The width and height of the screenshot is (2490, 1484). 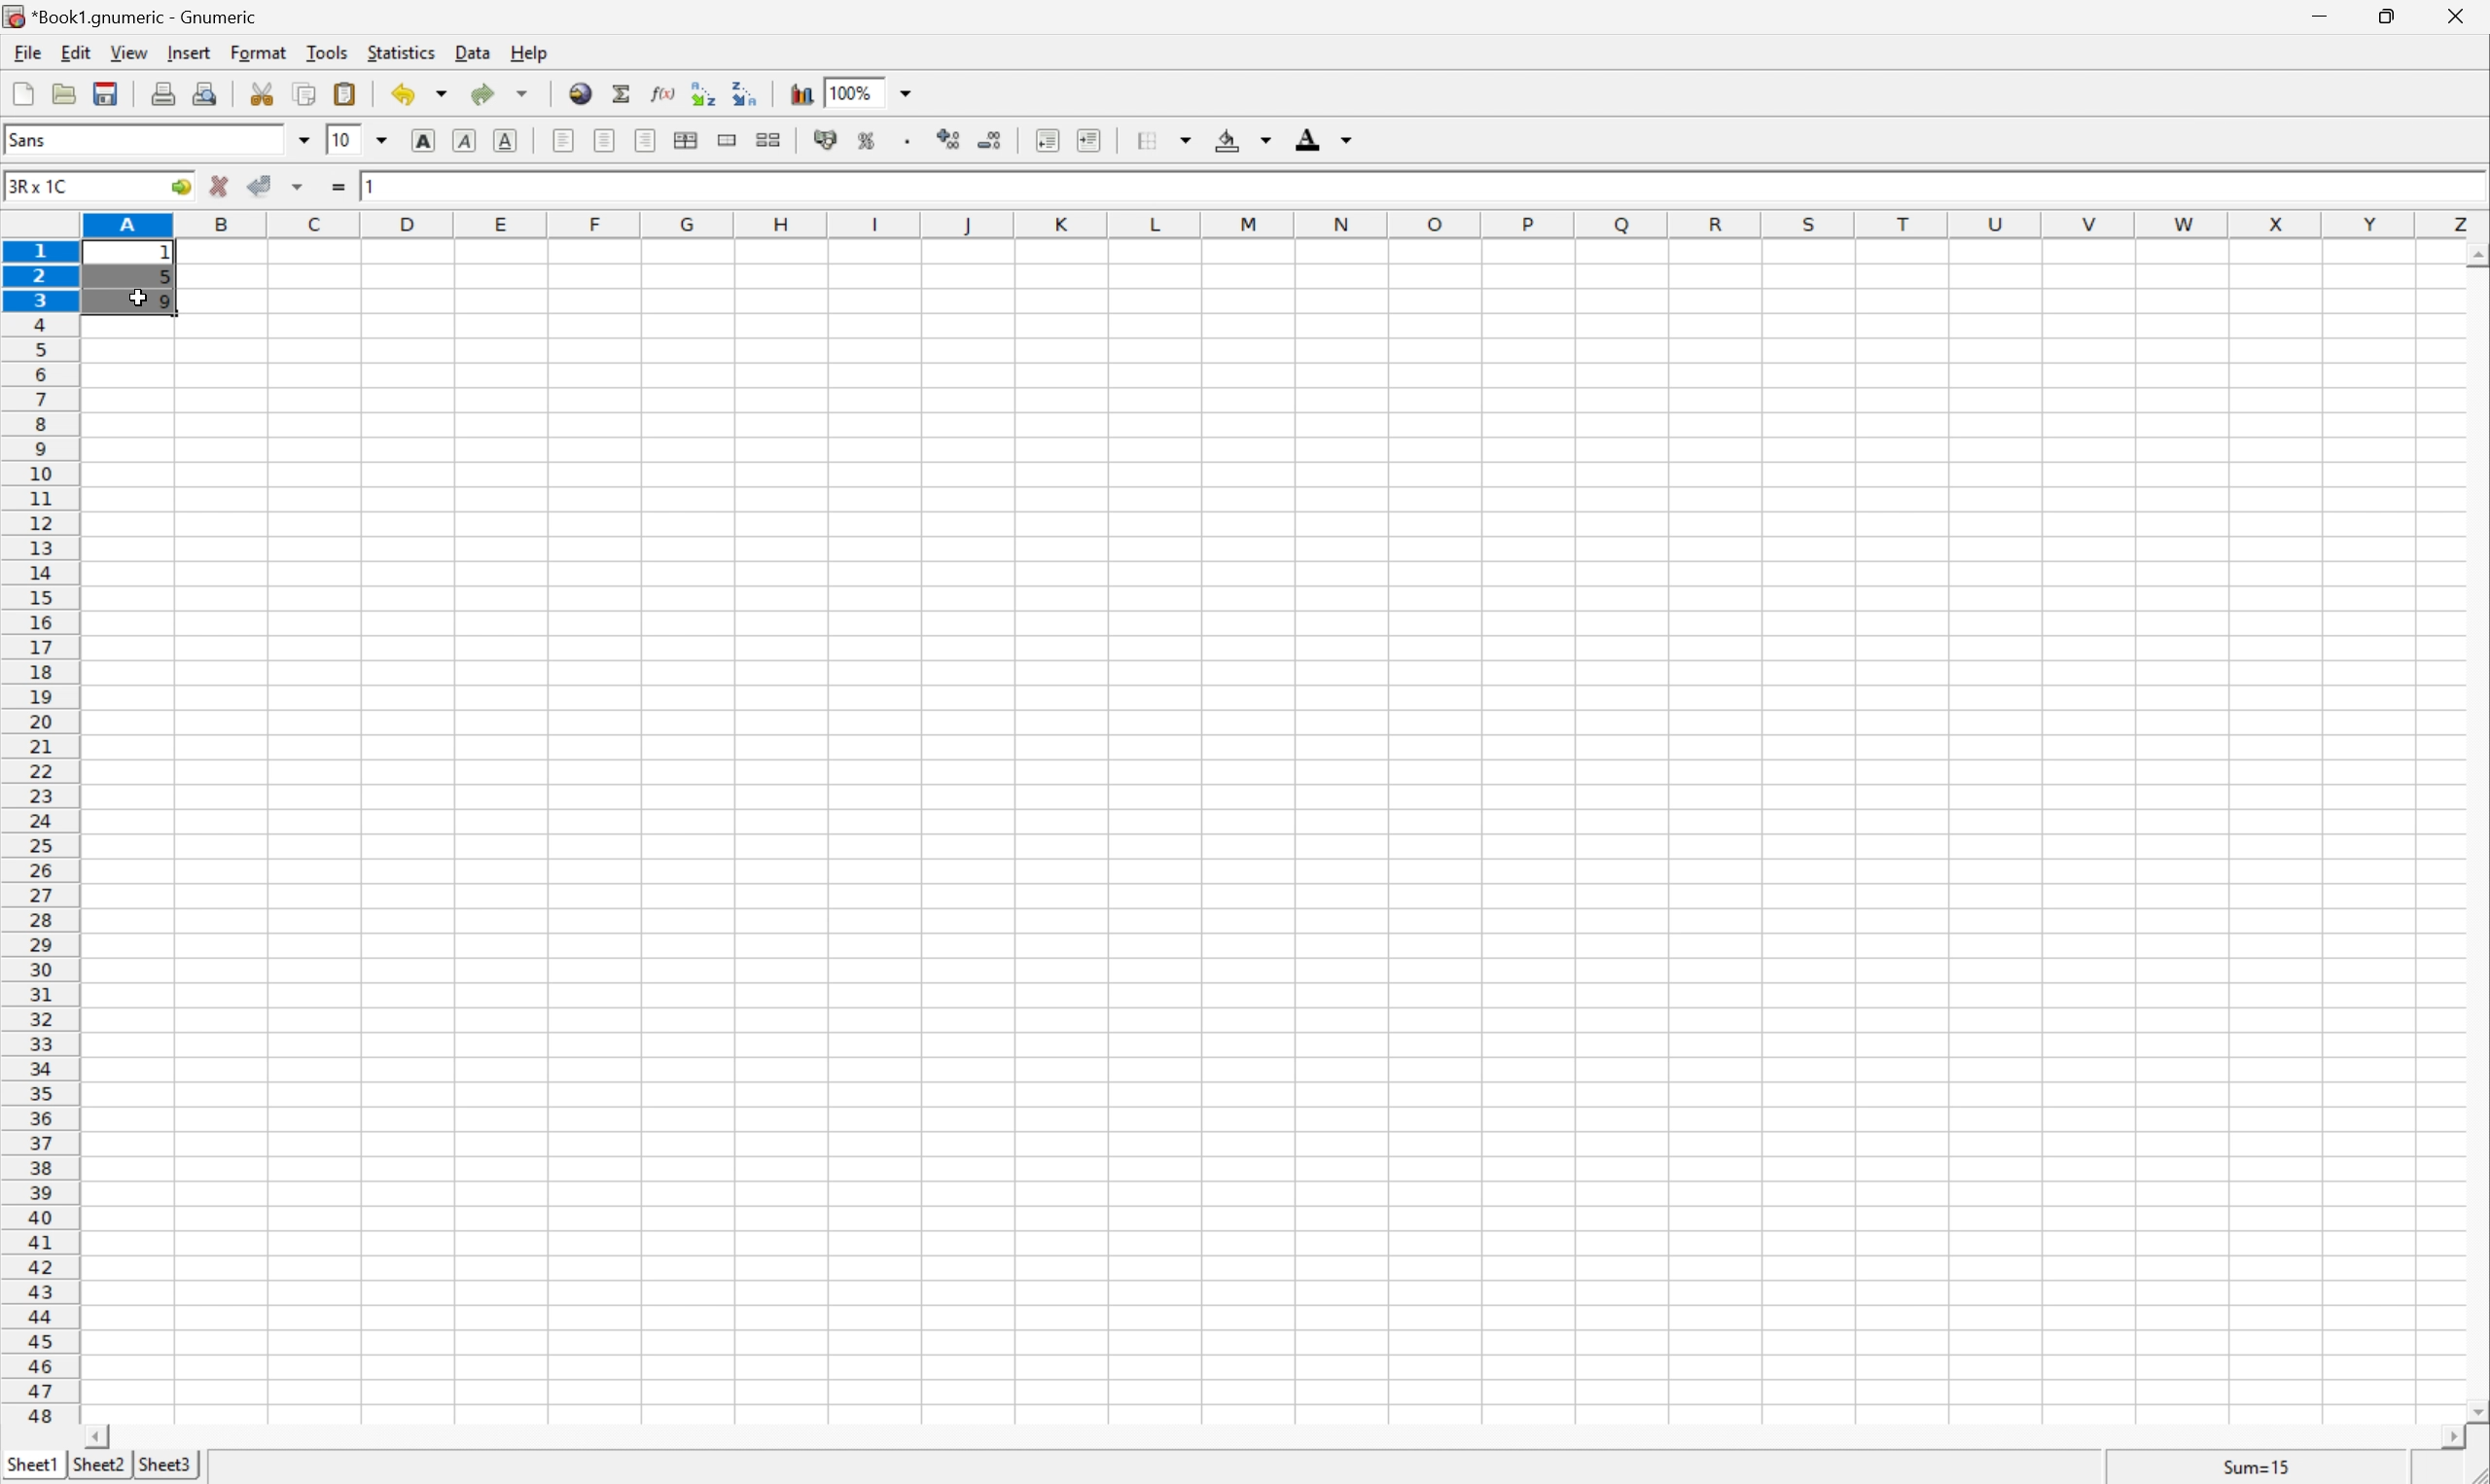 What do you see at coordinates (399, 51) in the screenshot?
I see `statistics` at bounding box center [399, 51].